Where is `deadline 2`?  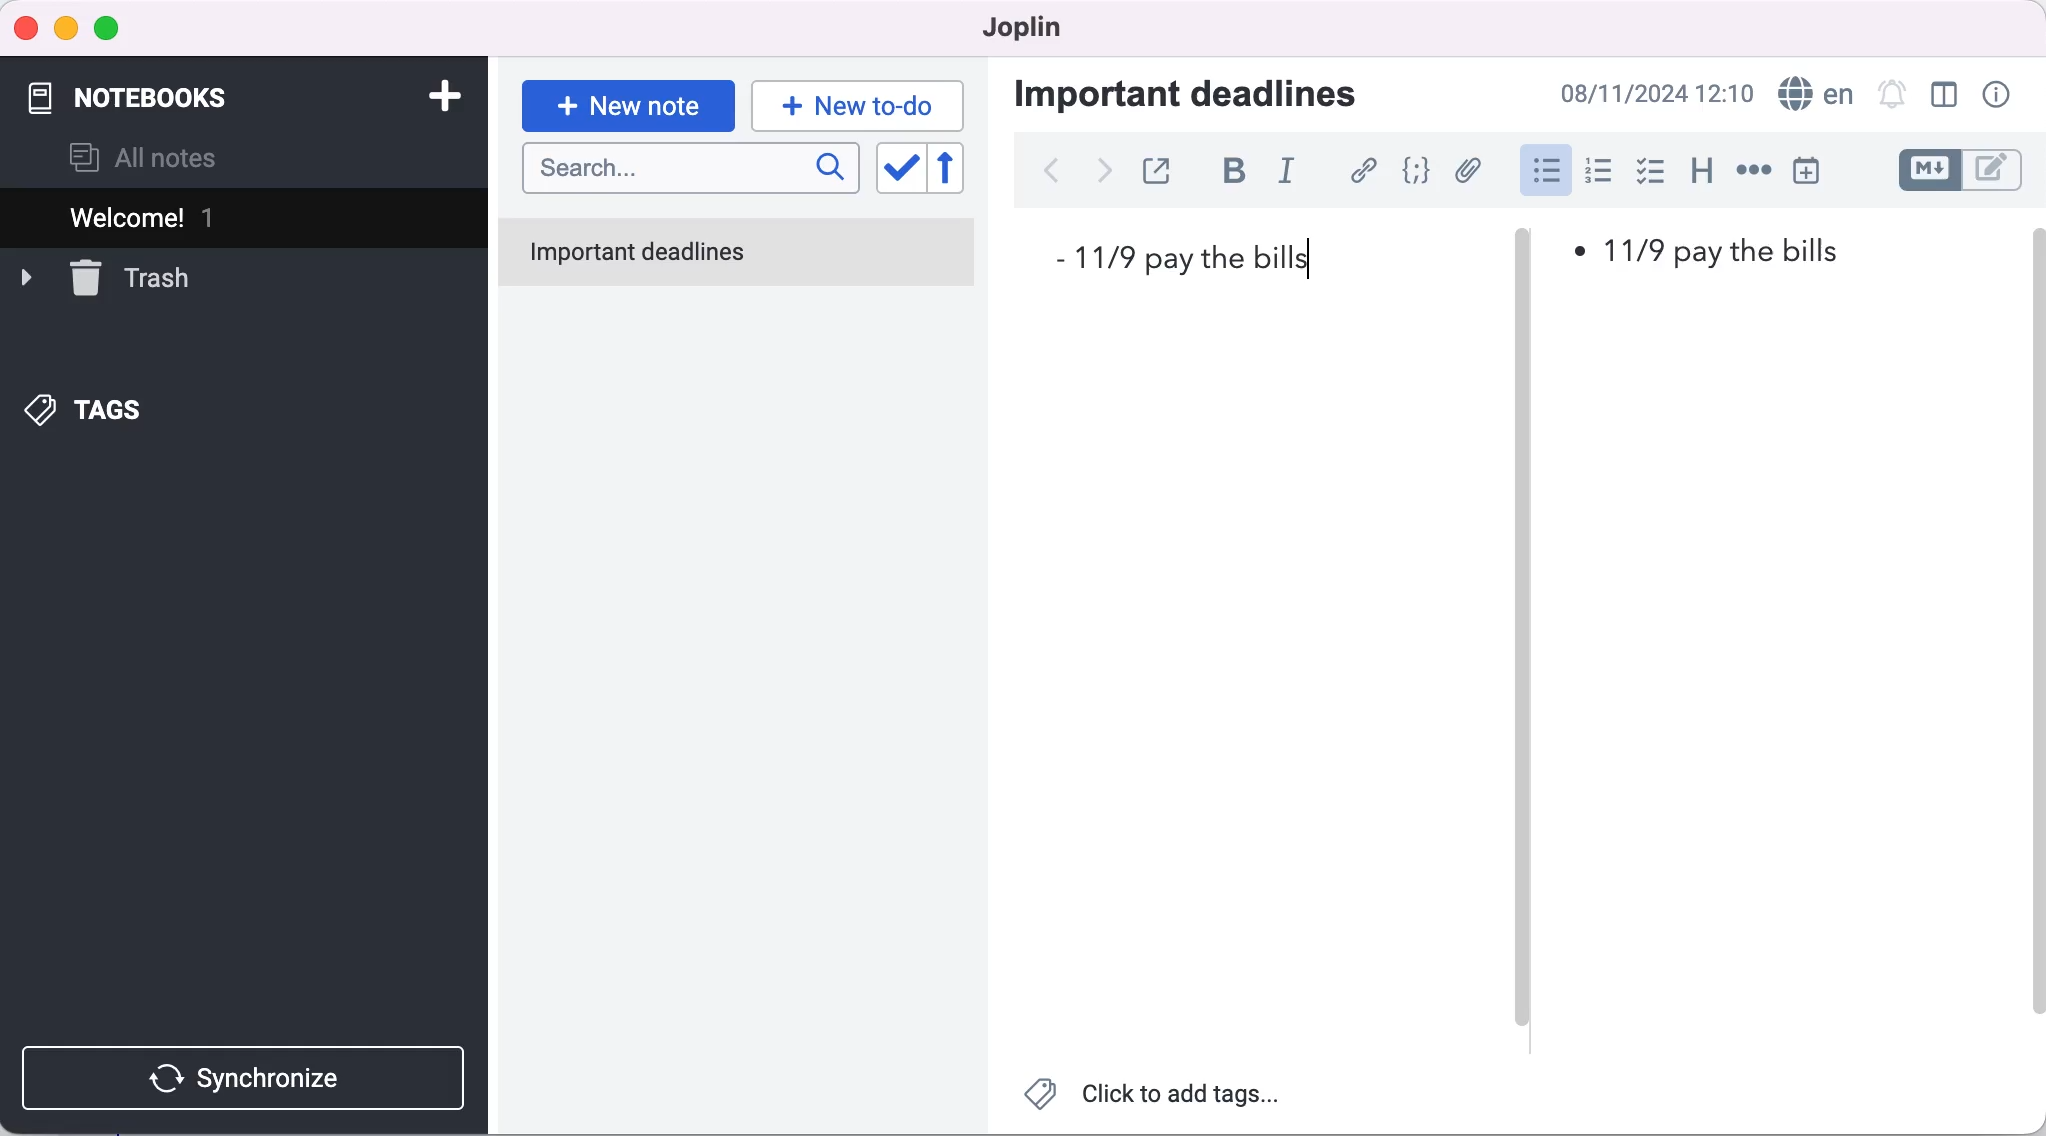 deadline 2 is located at coordinates (1711, 251).